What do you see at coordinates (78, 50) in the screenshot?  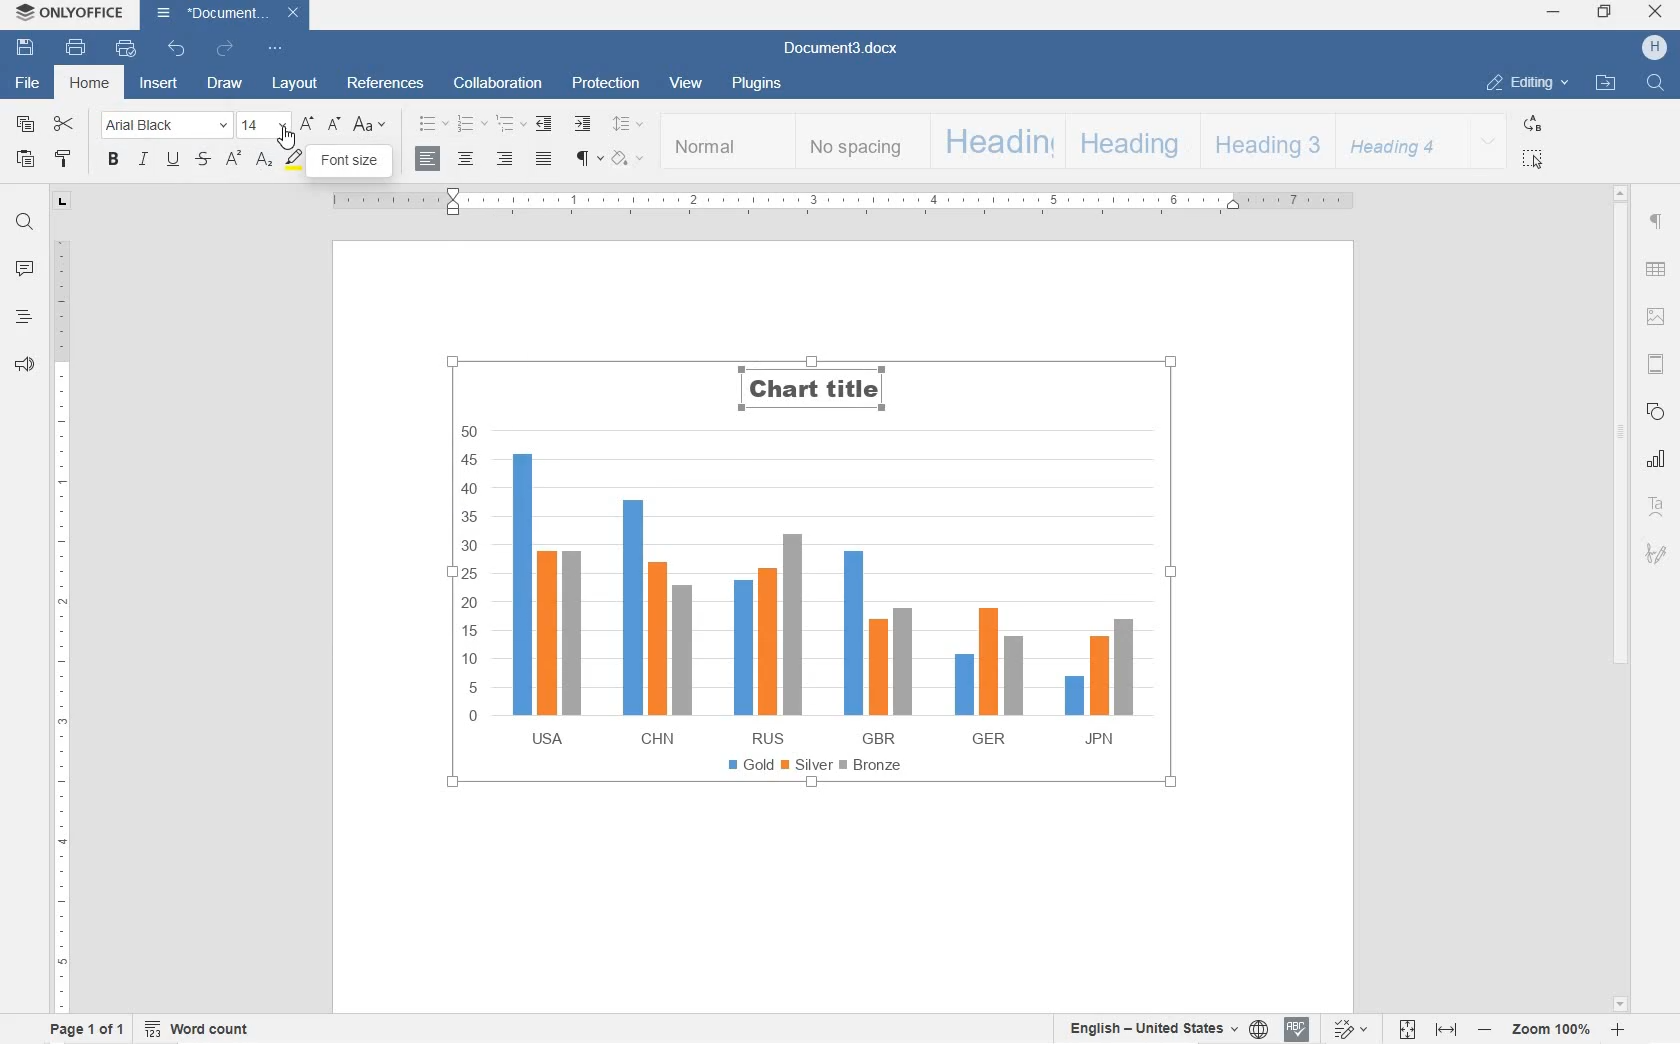 I see `PRINT` at bounding box center [78, 50].